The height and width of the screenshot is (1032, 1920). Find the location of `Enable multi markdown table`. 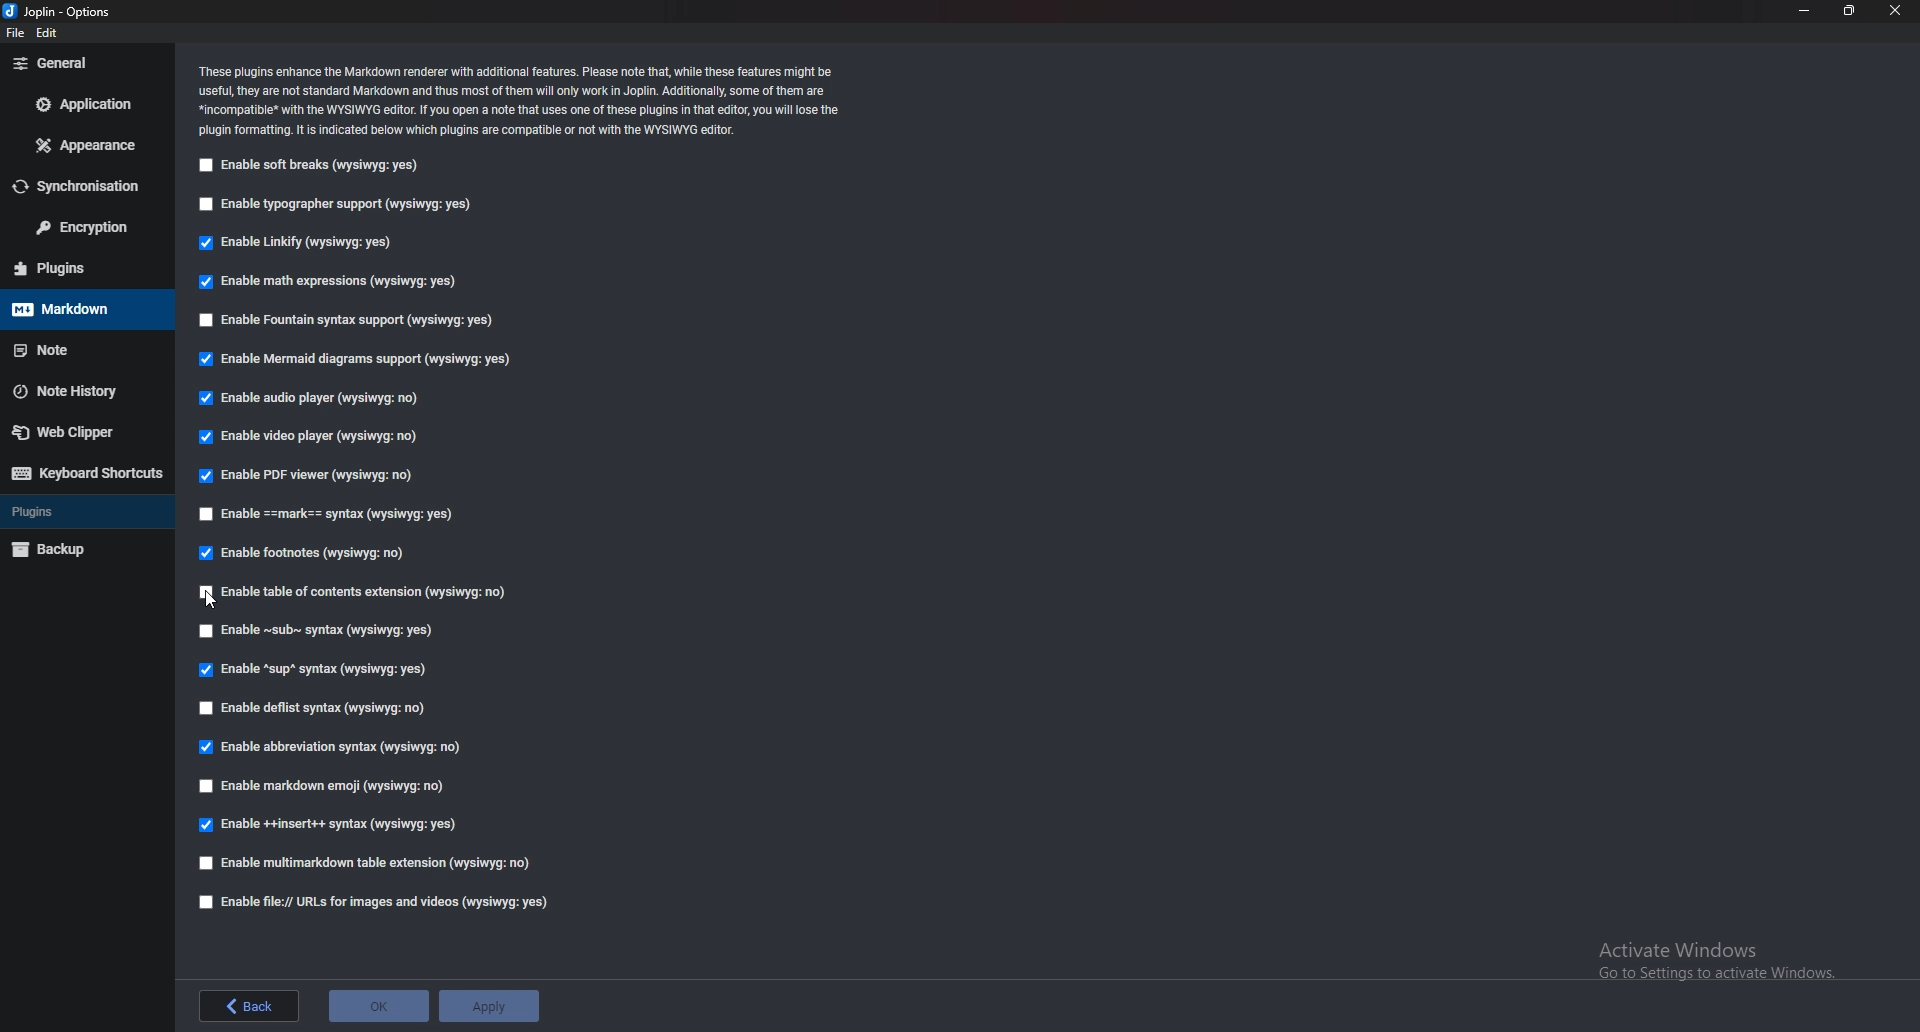

Enable multi markdown table is located at coordinates (370, 863).